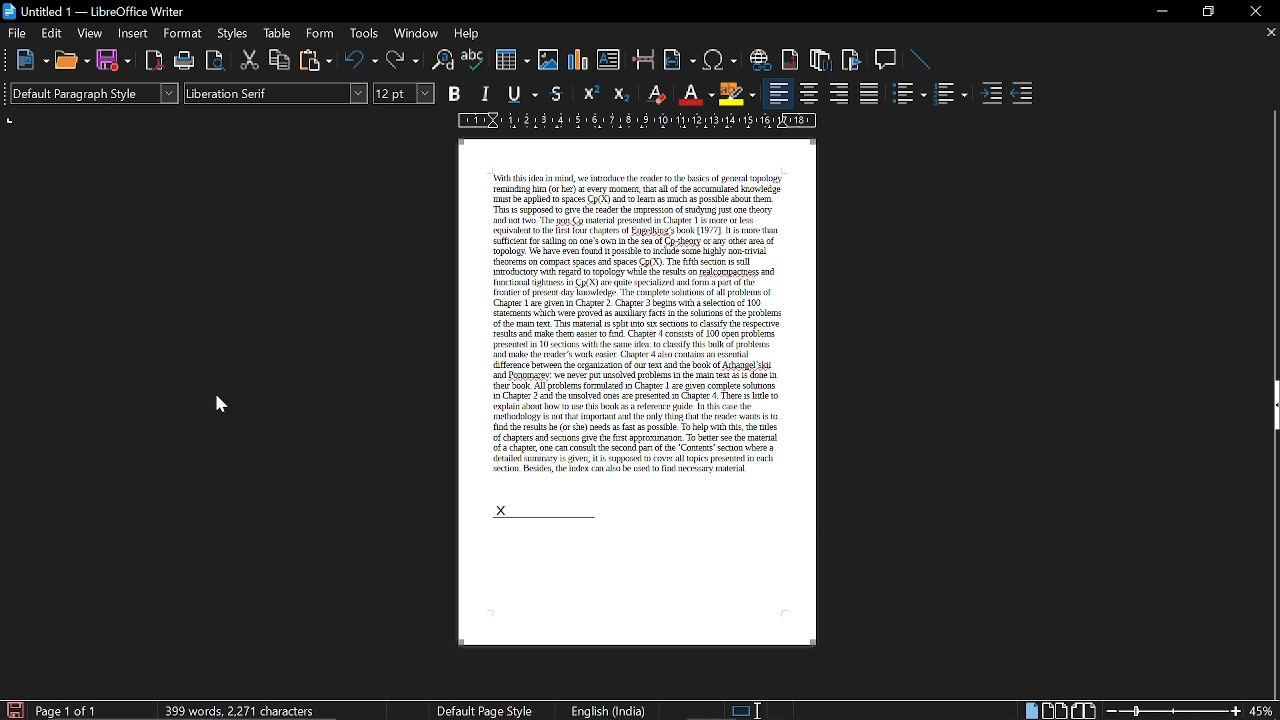 Image resolution: width=1280 pixels, height=720 pixels. I want to click on redo, so click(402, 60).